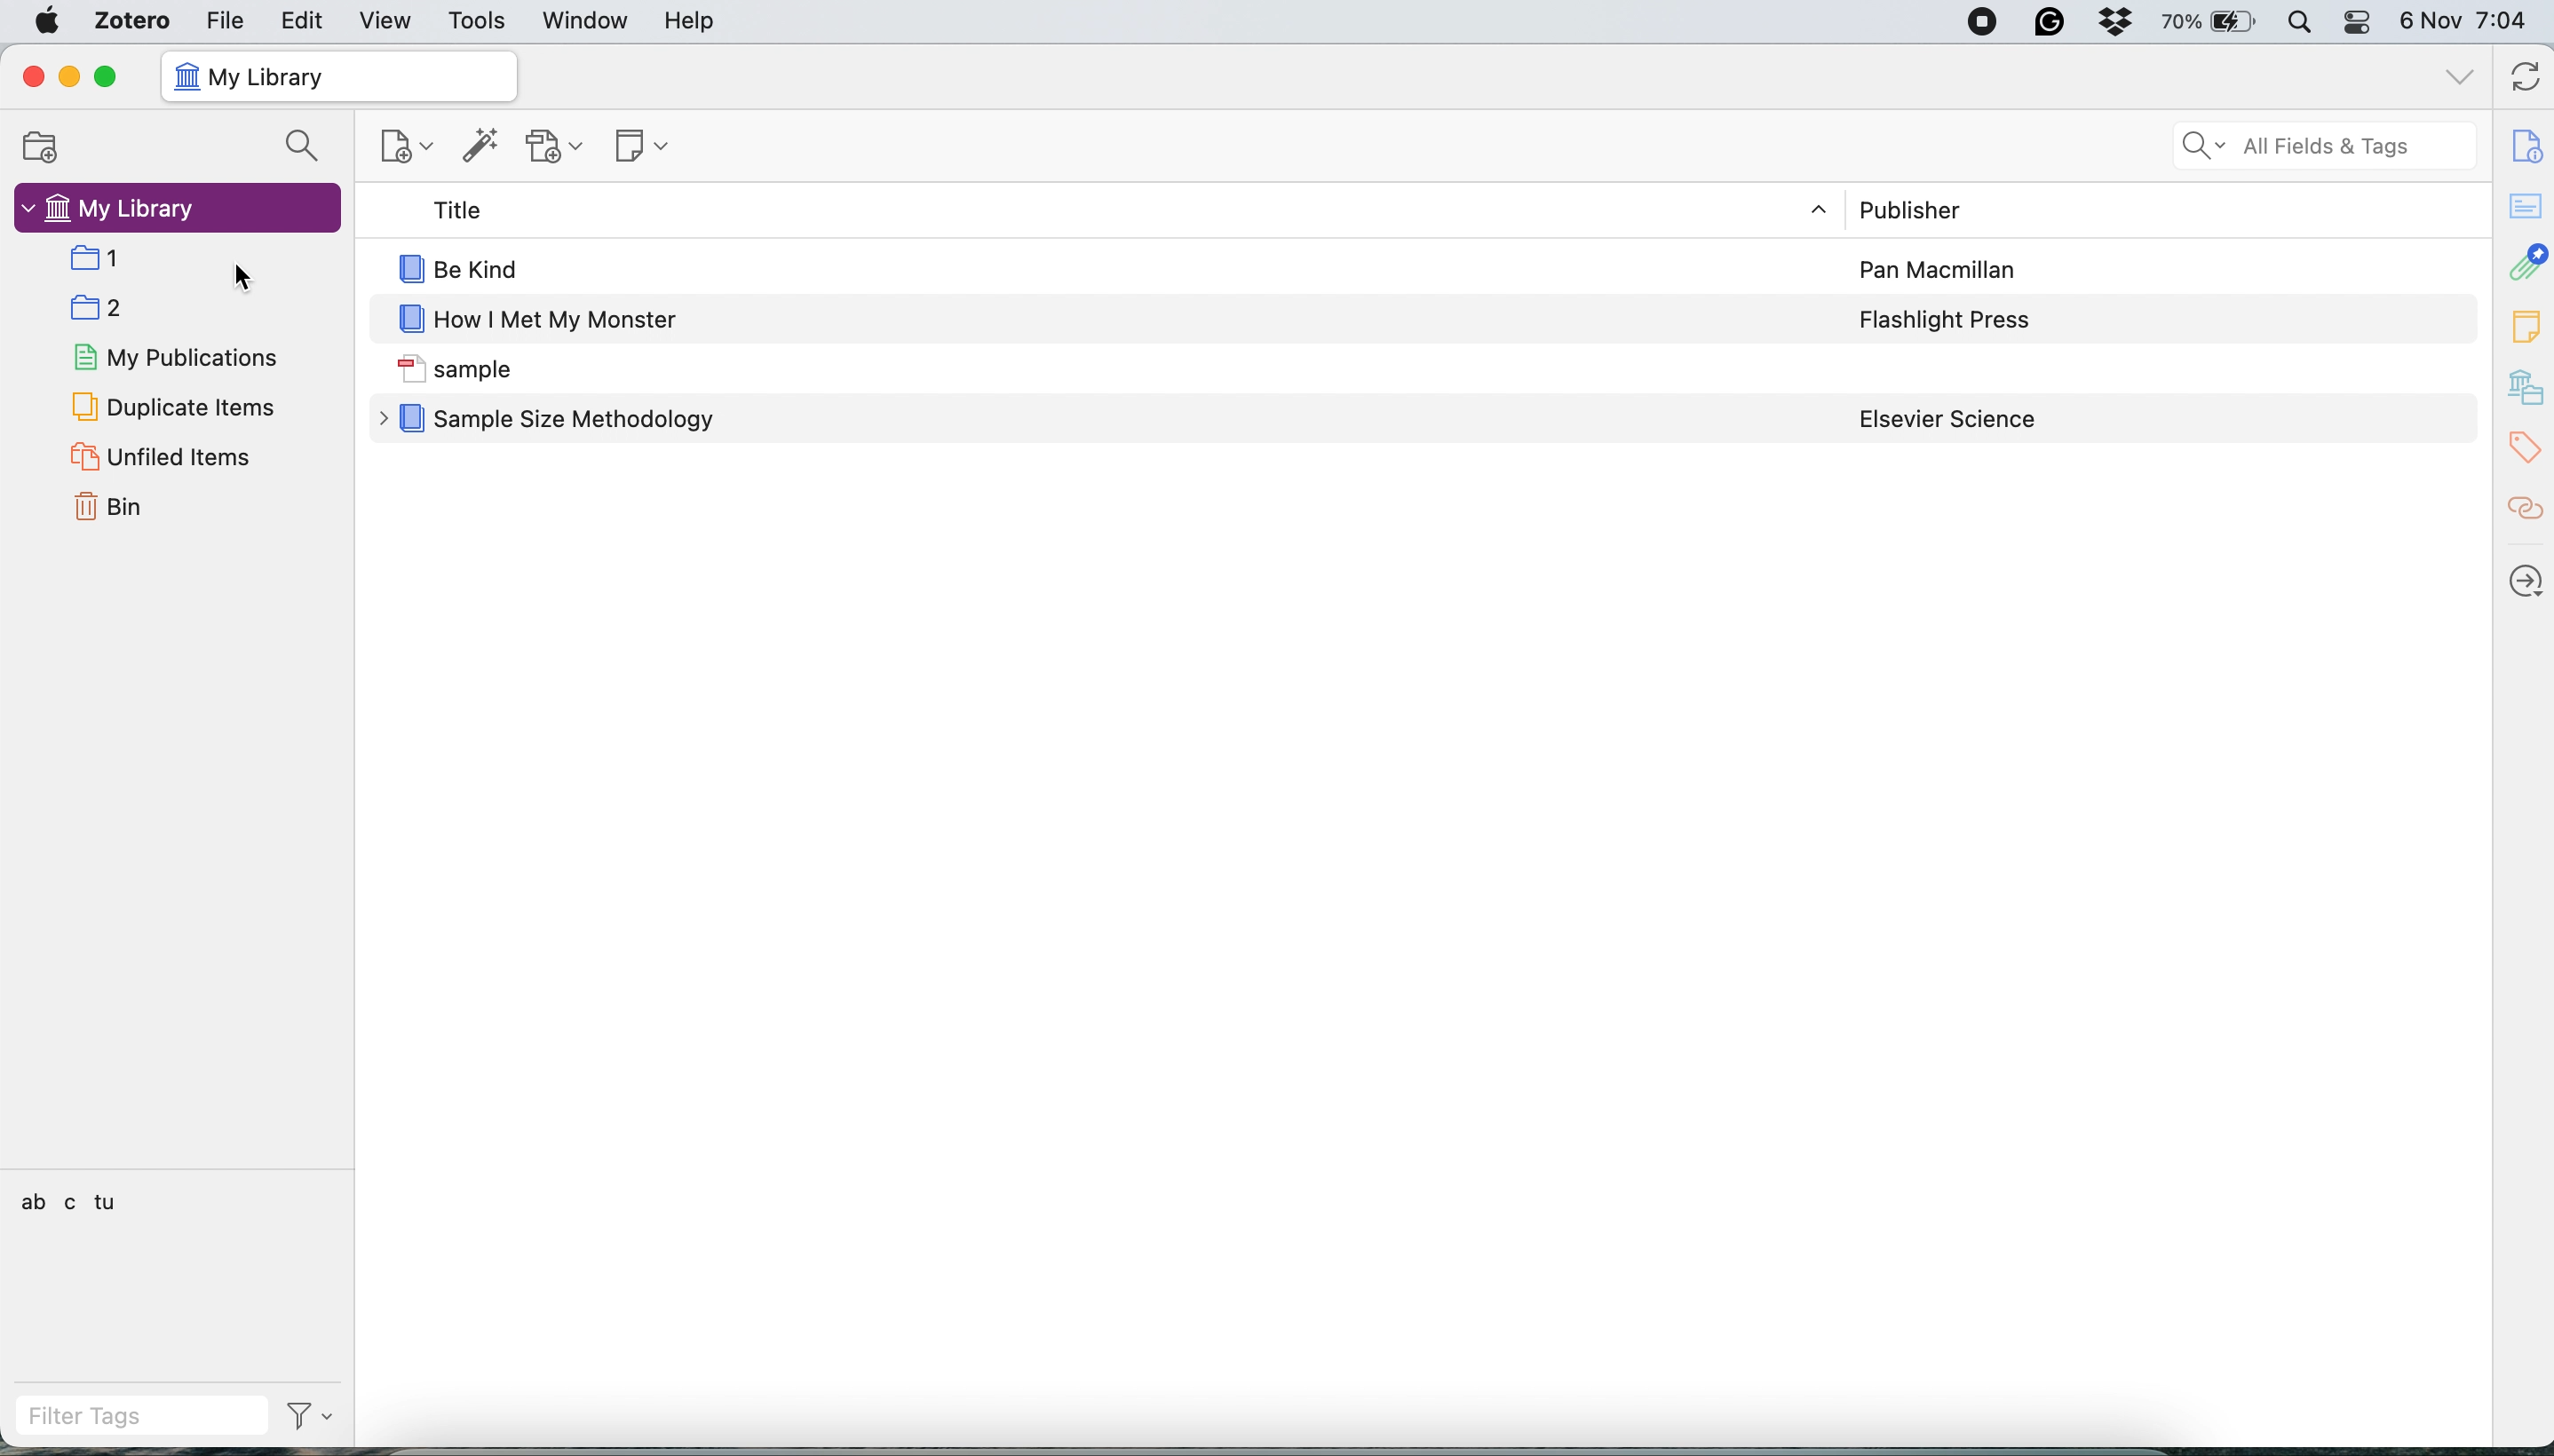  I want to click on bin, so click(115, 506).